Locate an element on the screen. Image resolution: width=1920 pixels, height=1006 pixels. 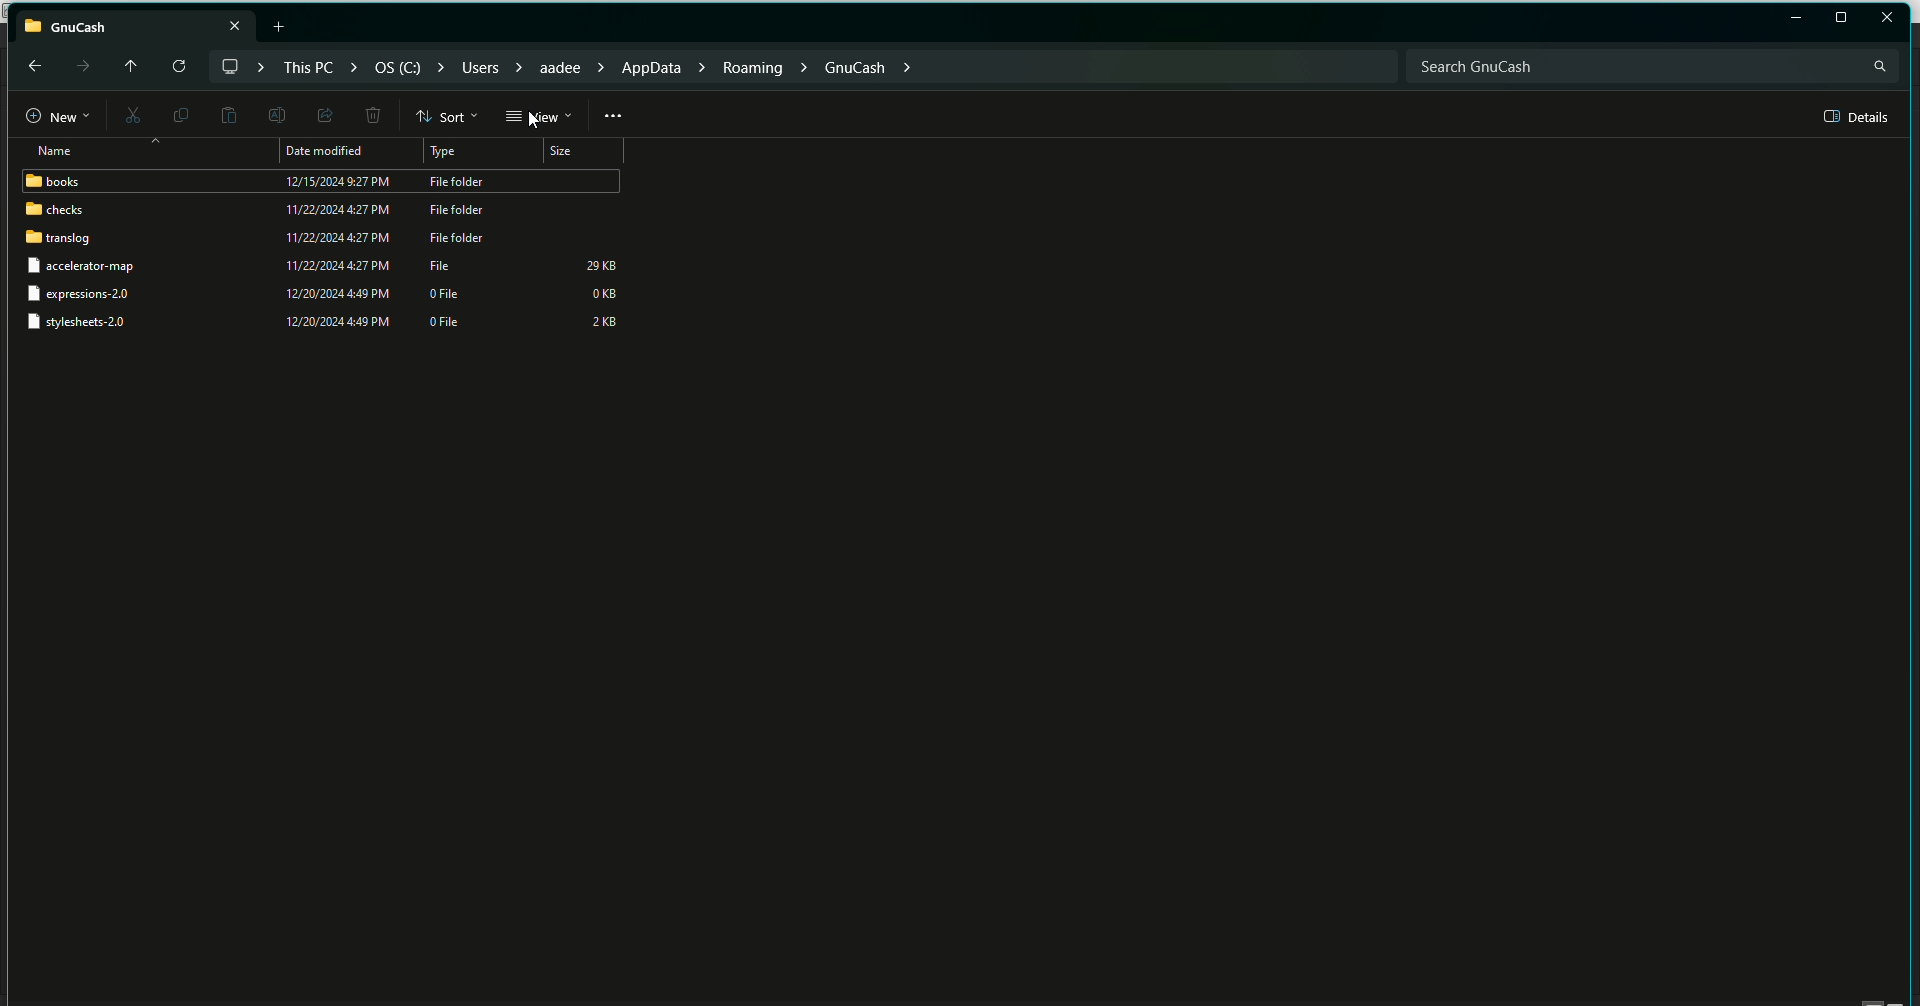
back is located at coordinates (32, 65).